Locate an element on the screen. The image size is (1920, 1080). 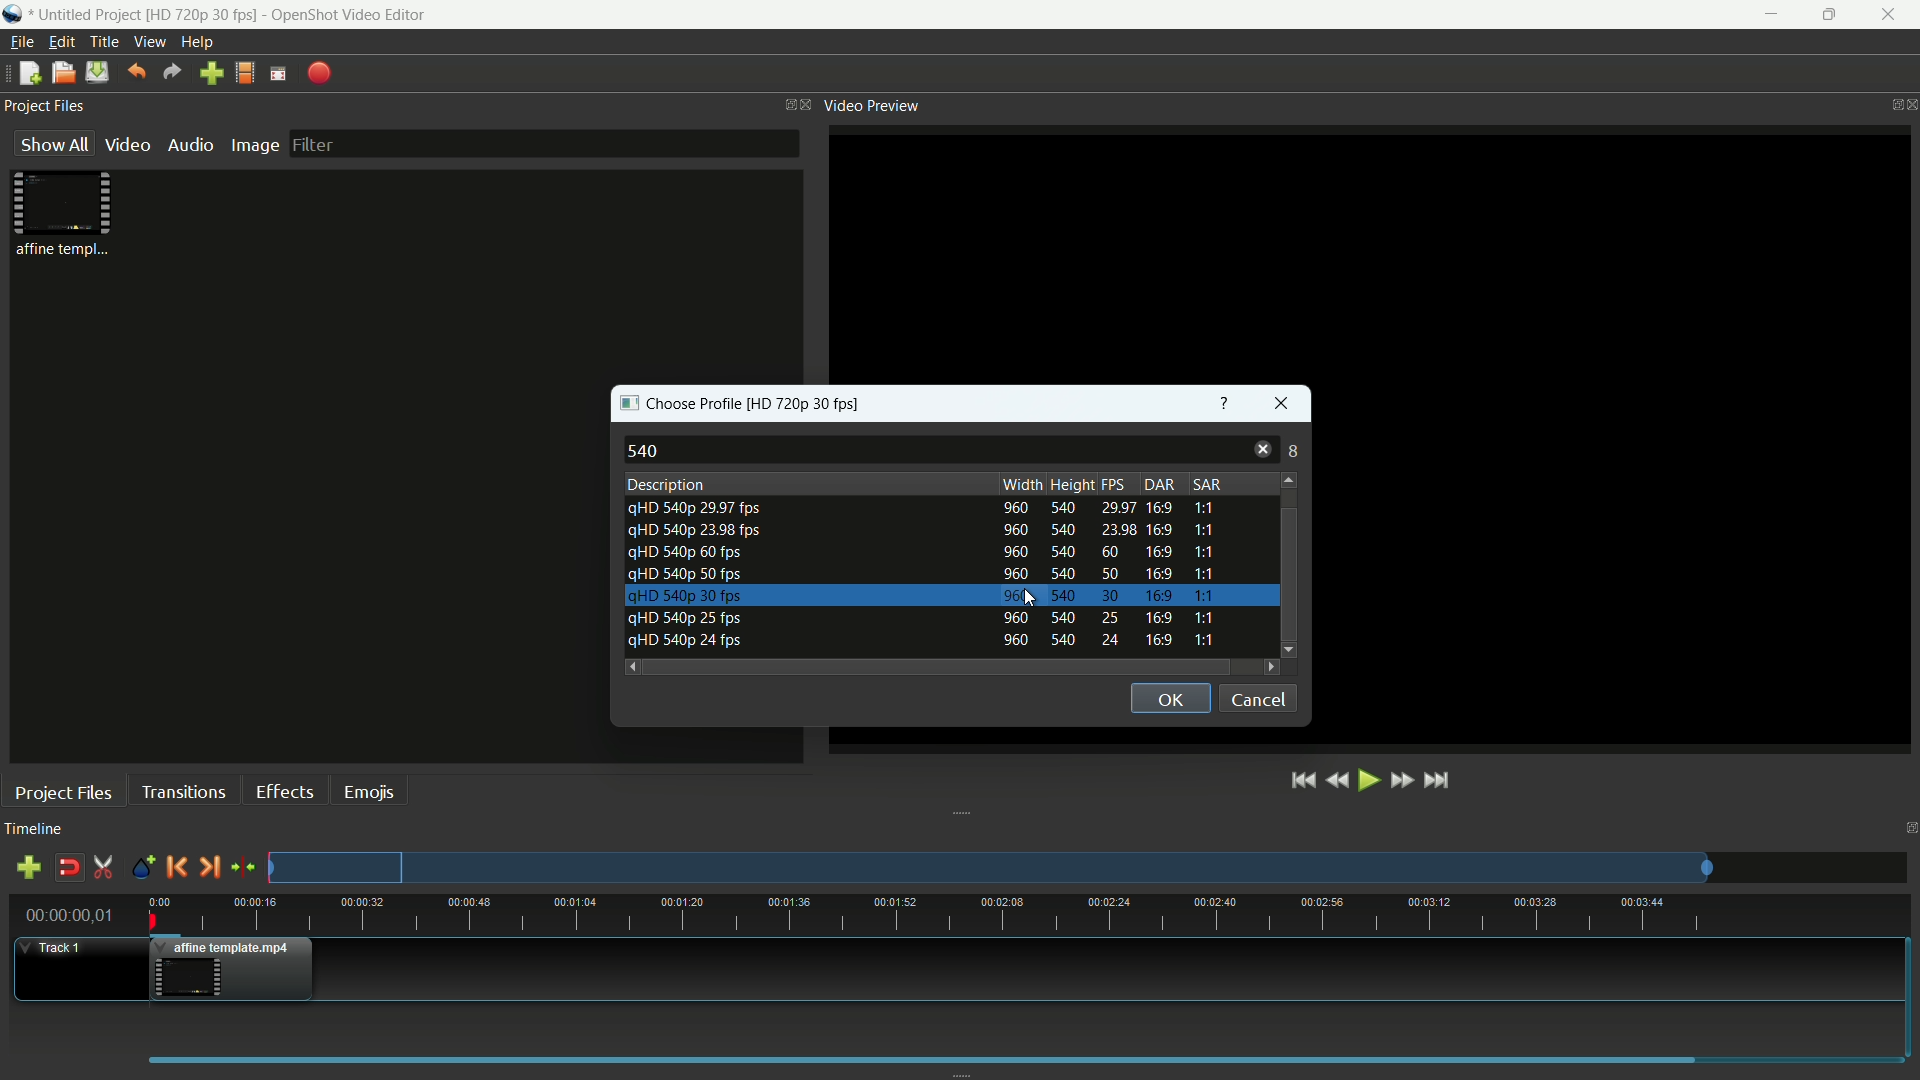
540 is located at coordinates (646, 449).